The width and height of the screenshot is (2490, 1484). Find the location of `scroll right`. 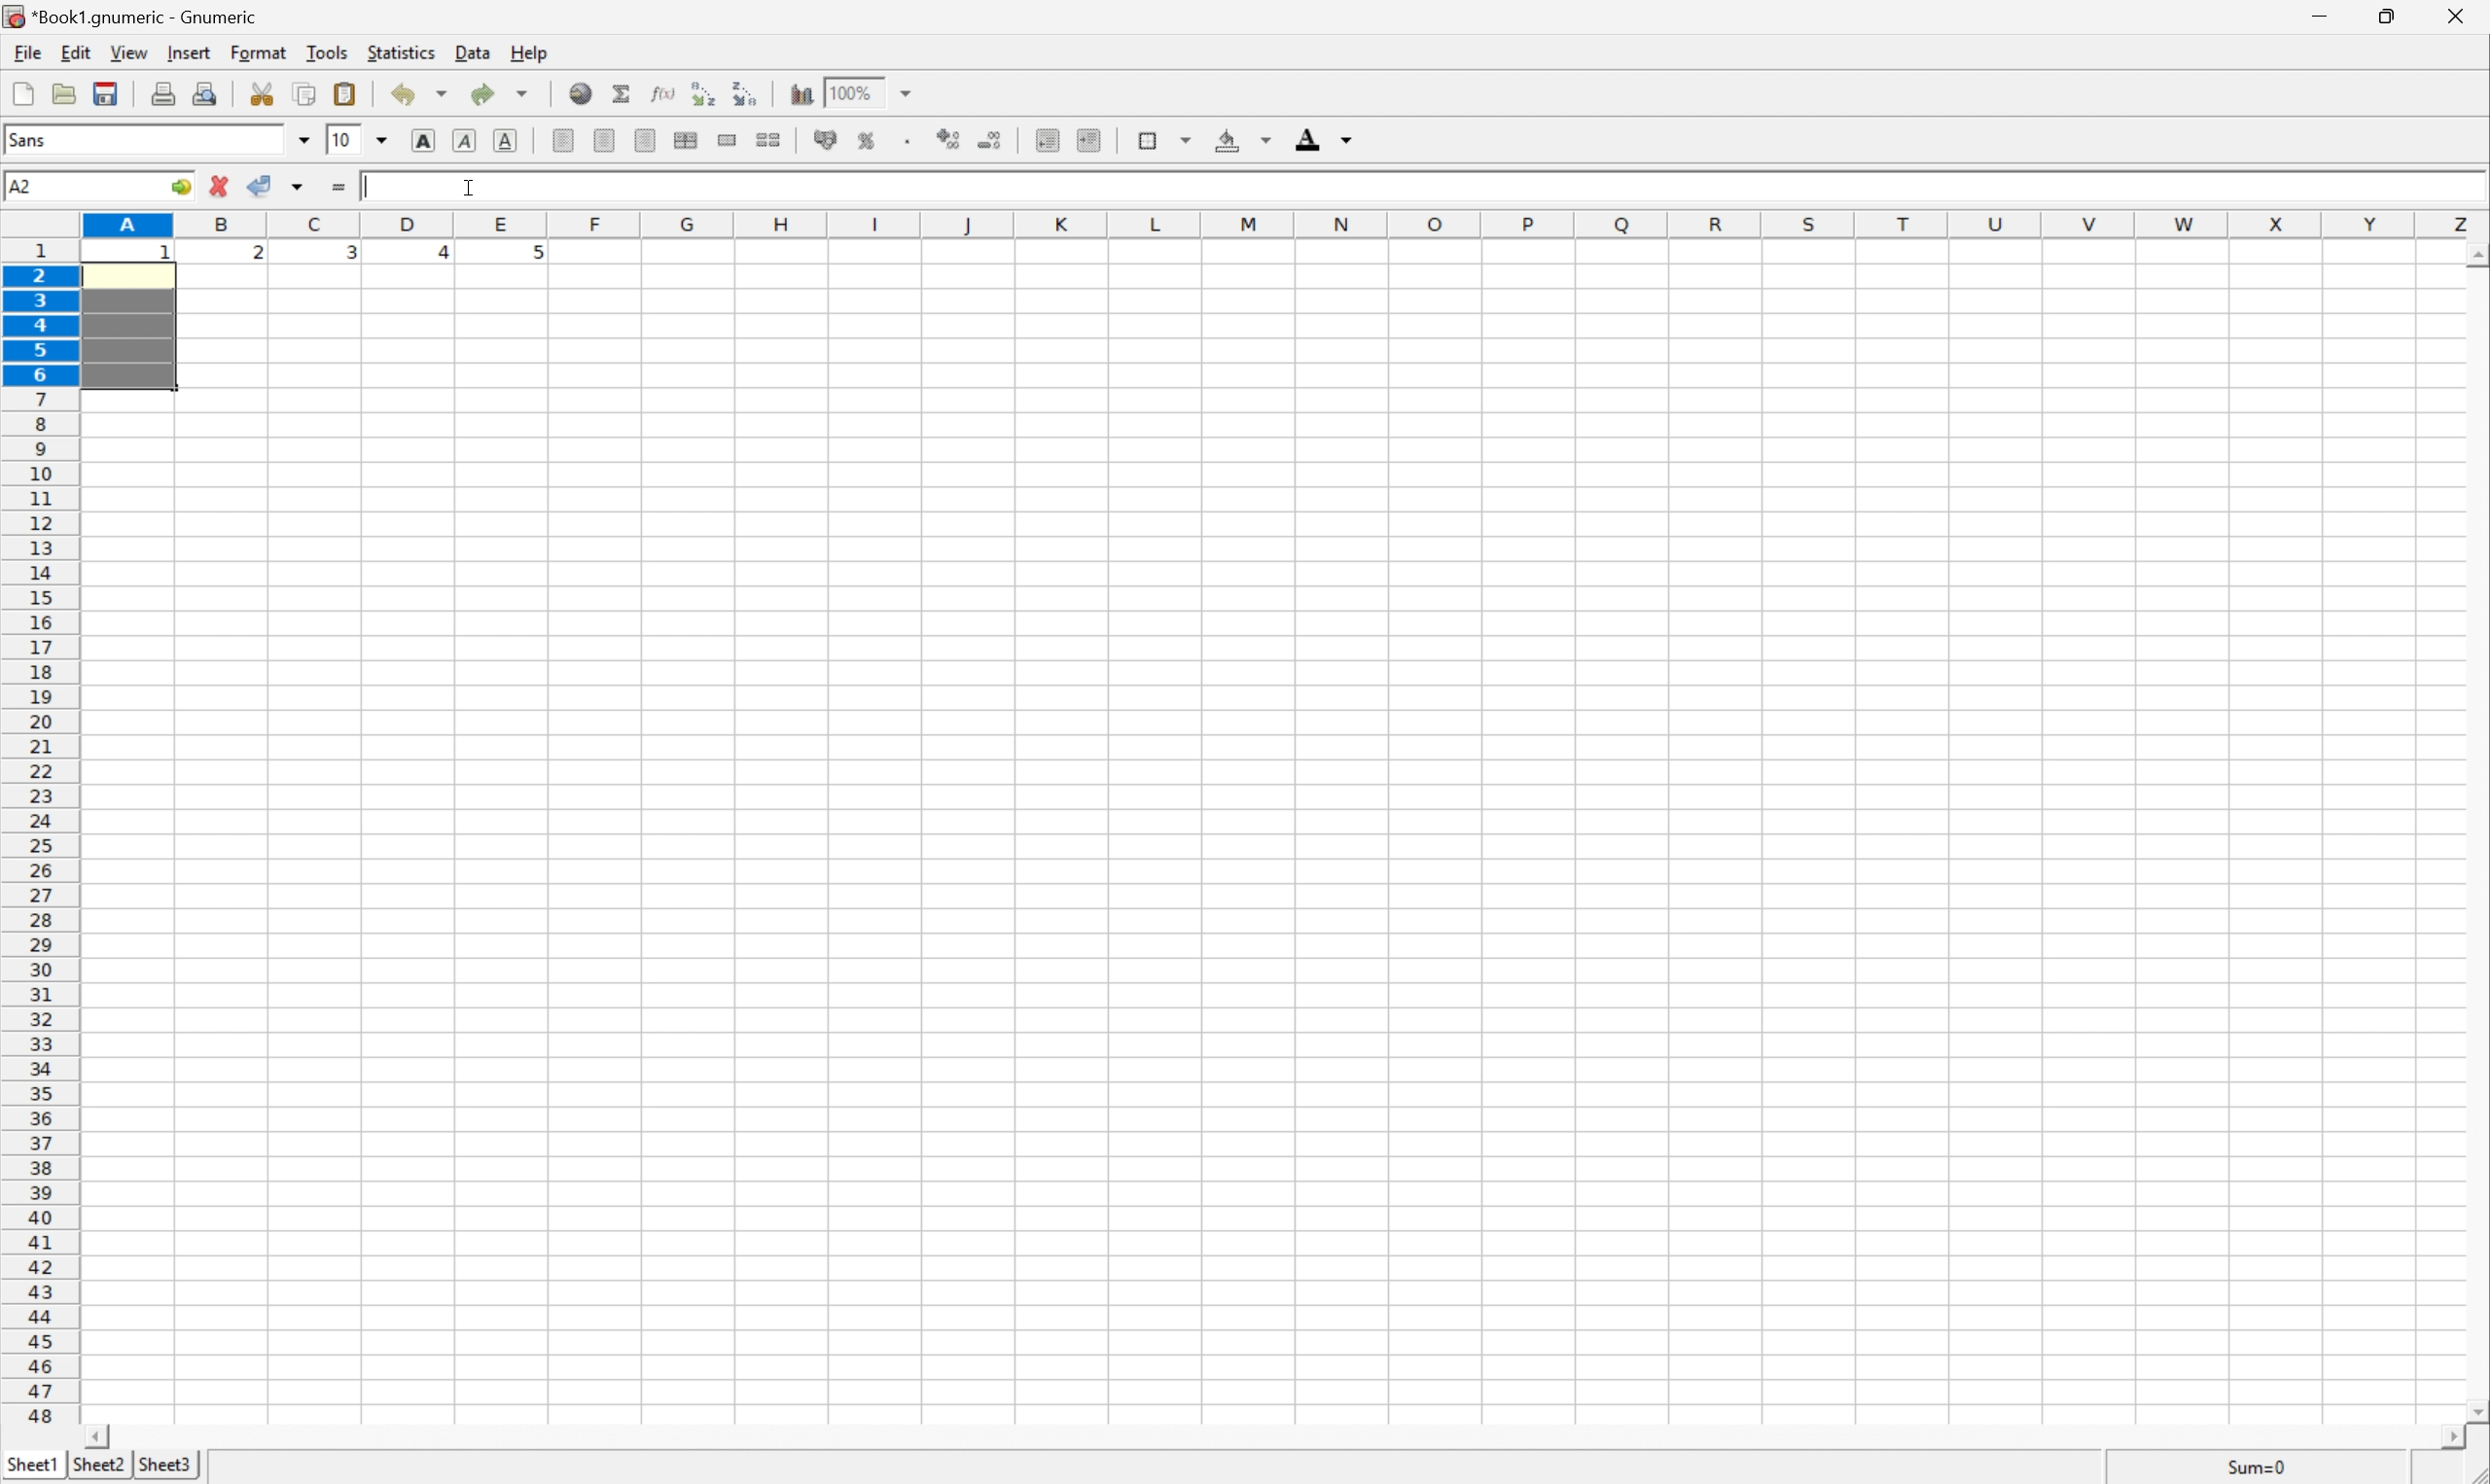

scroll right is located at coordinates (2455, 1439).